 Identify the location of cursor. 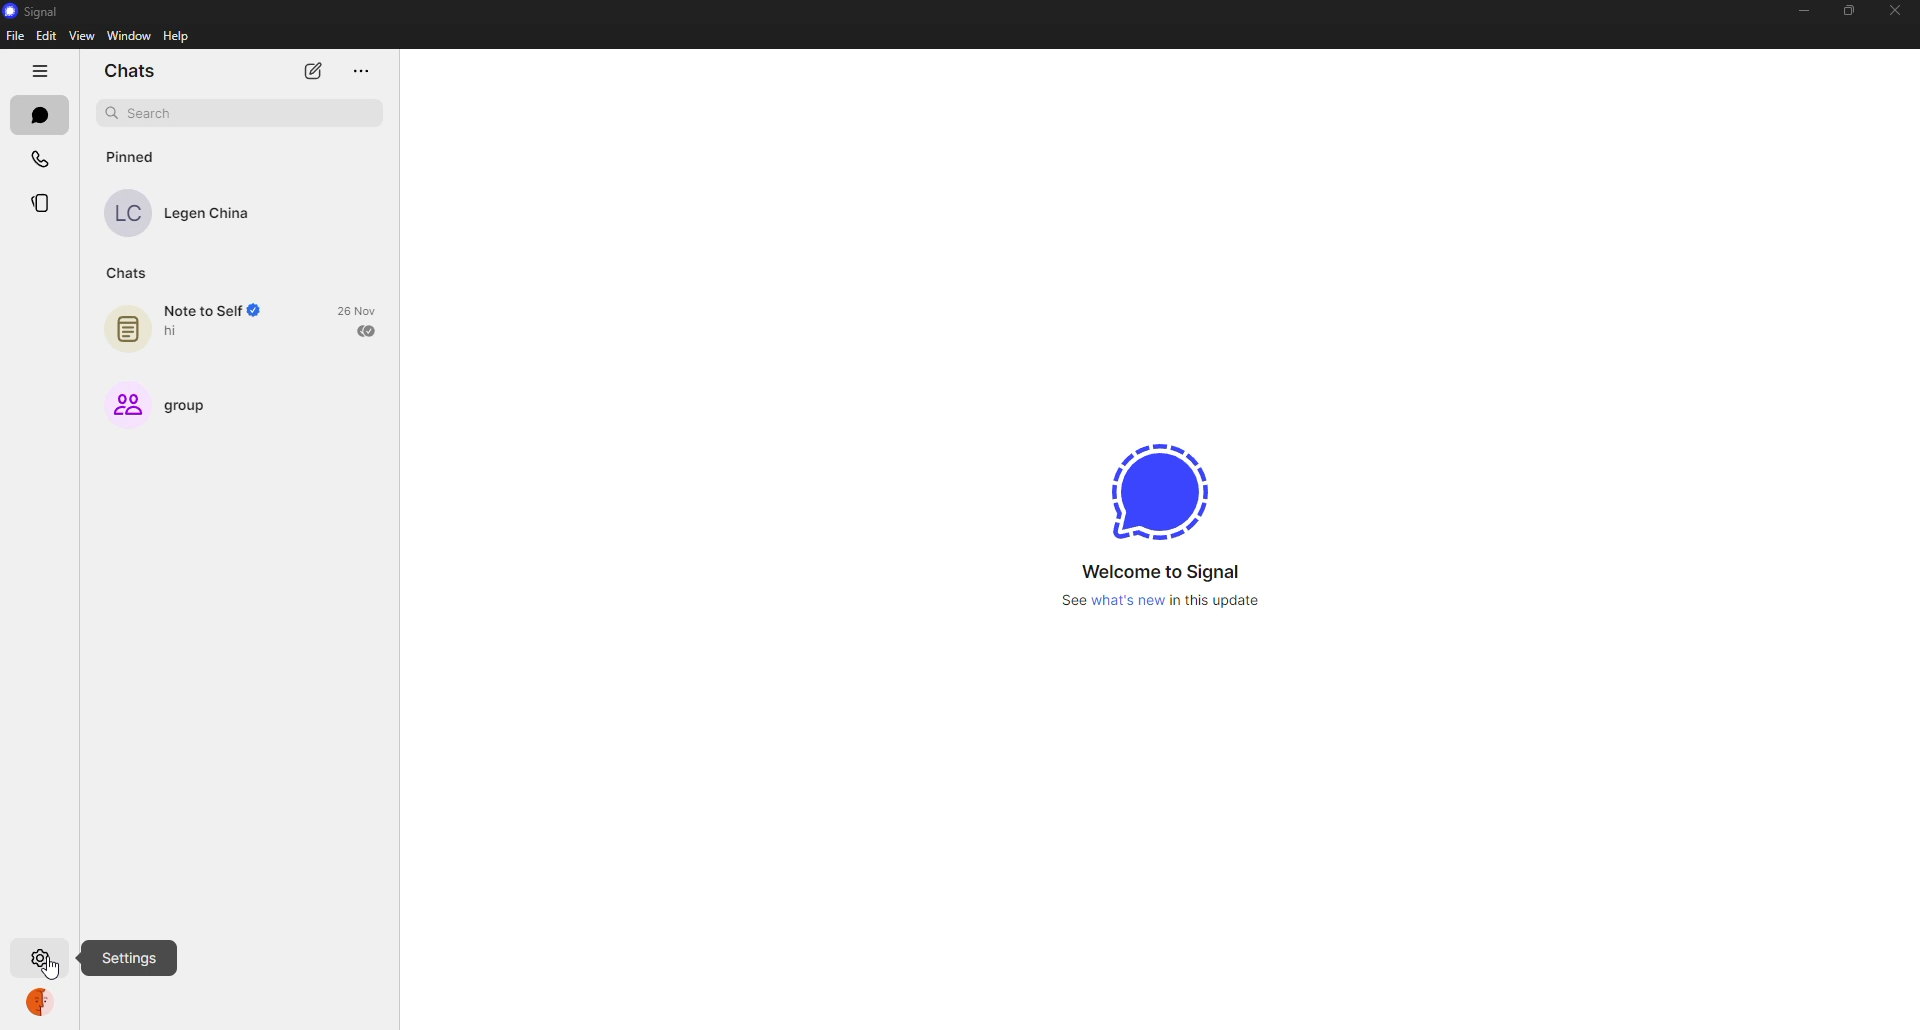
(51, 966).